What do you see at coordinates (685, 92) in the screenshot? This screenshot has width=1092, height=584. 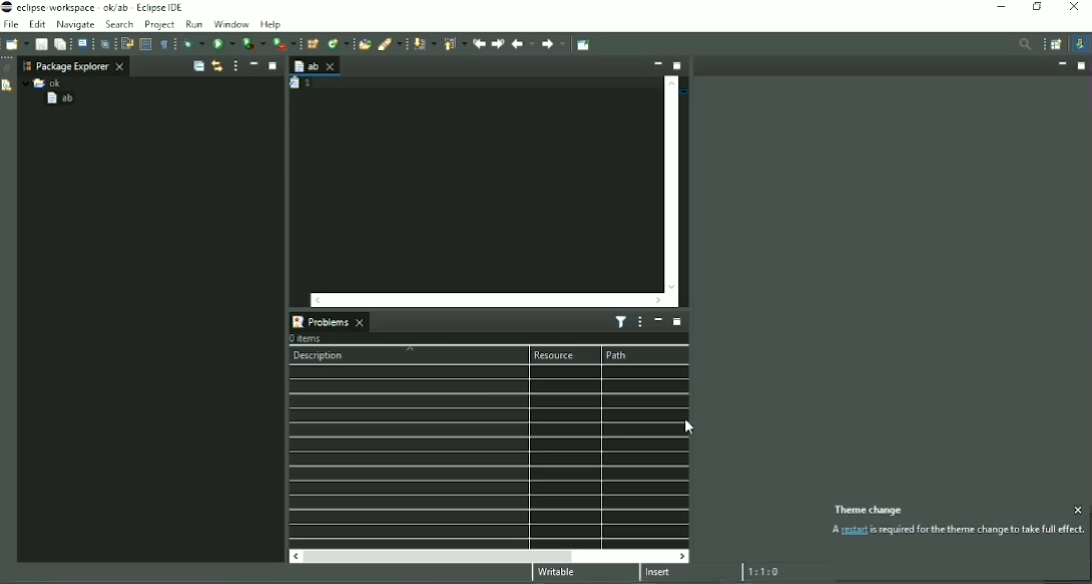 I see `Task` at bounding box center [685, 92].